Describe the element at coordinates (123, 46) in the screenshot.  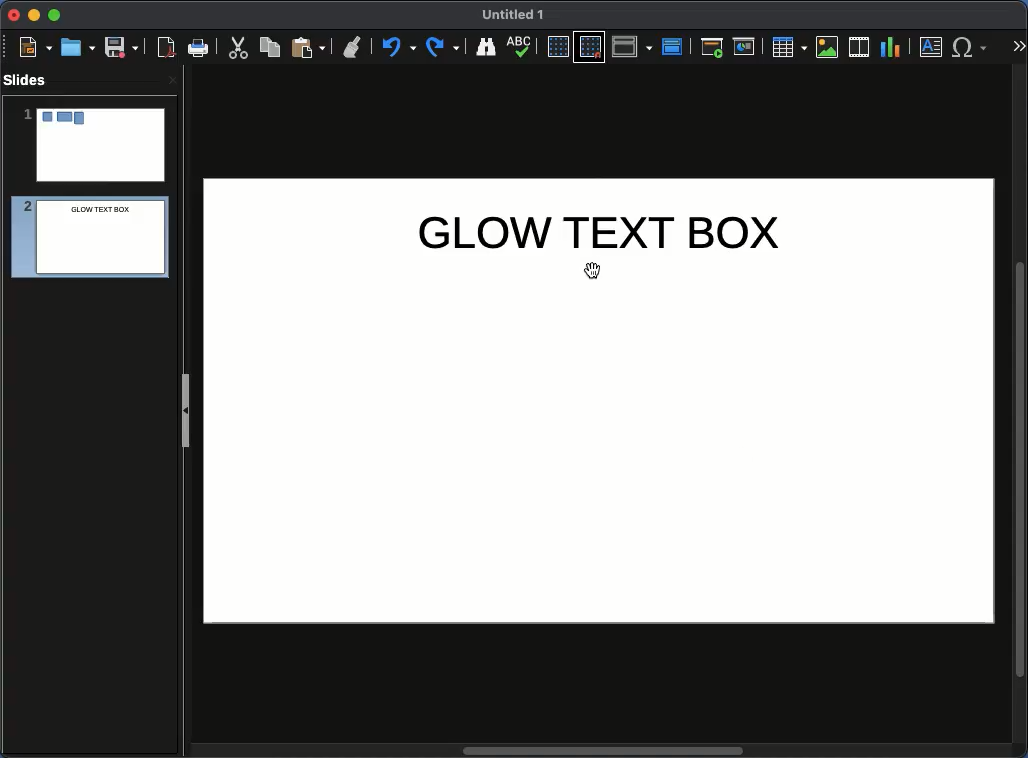
I see `Save` at that location.